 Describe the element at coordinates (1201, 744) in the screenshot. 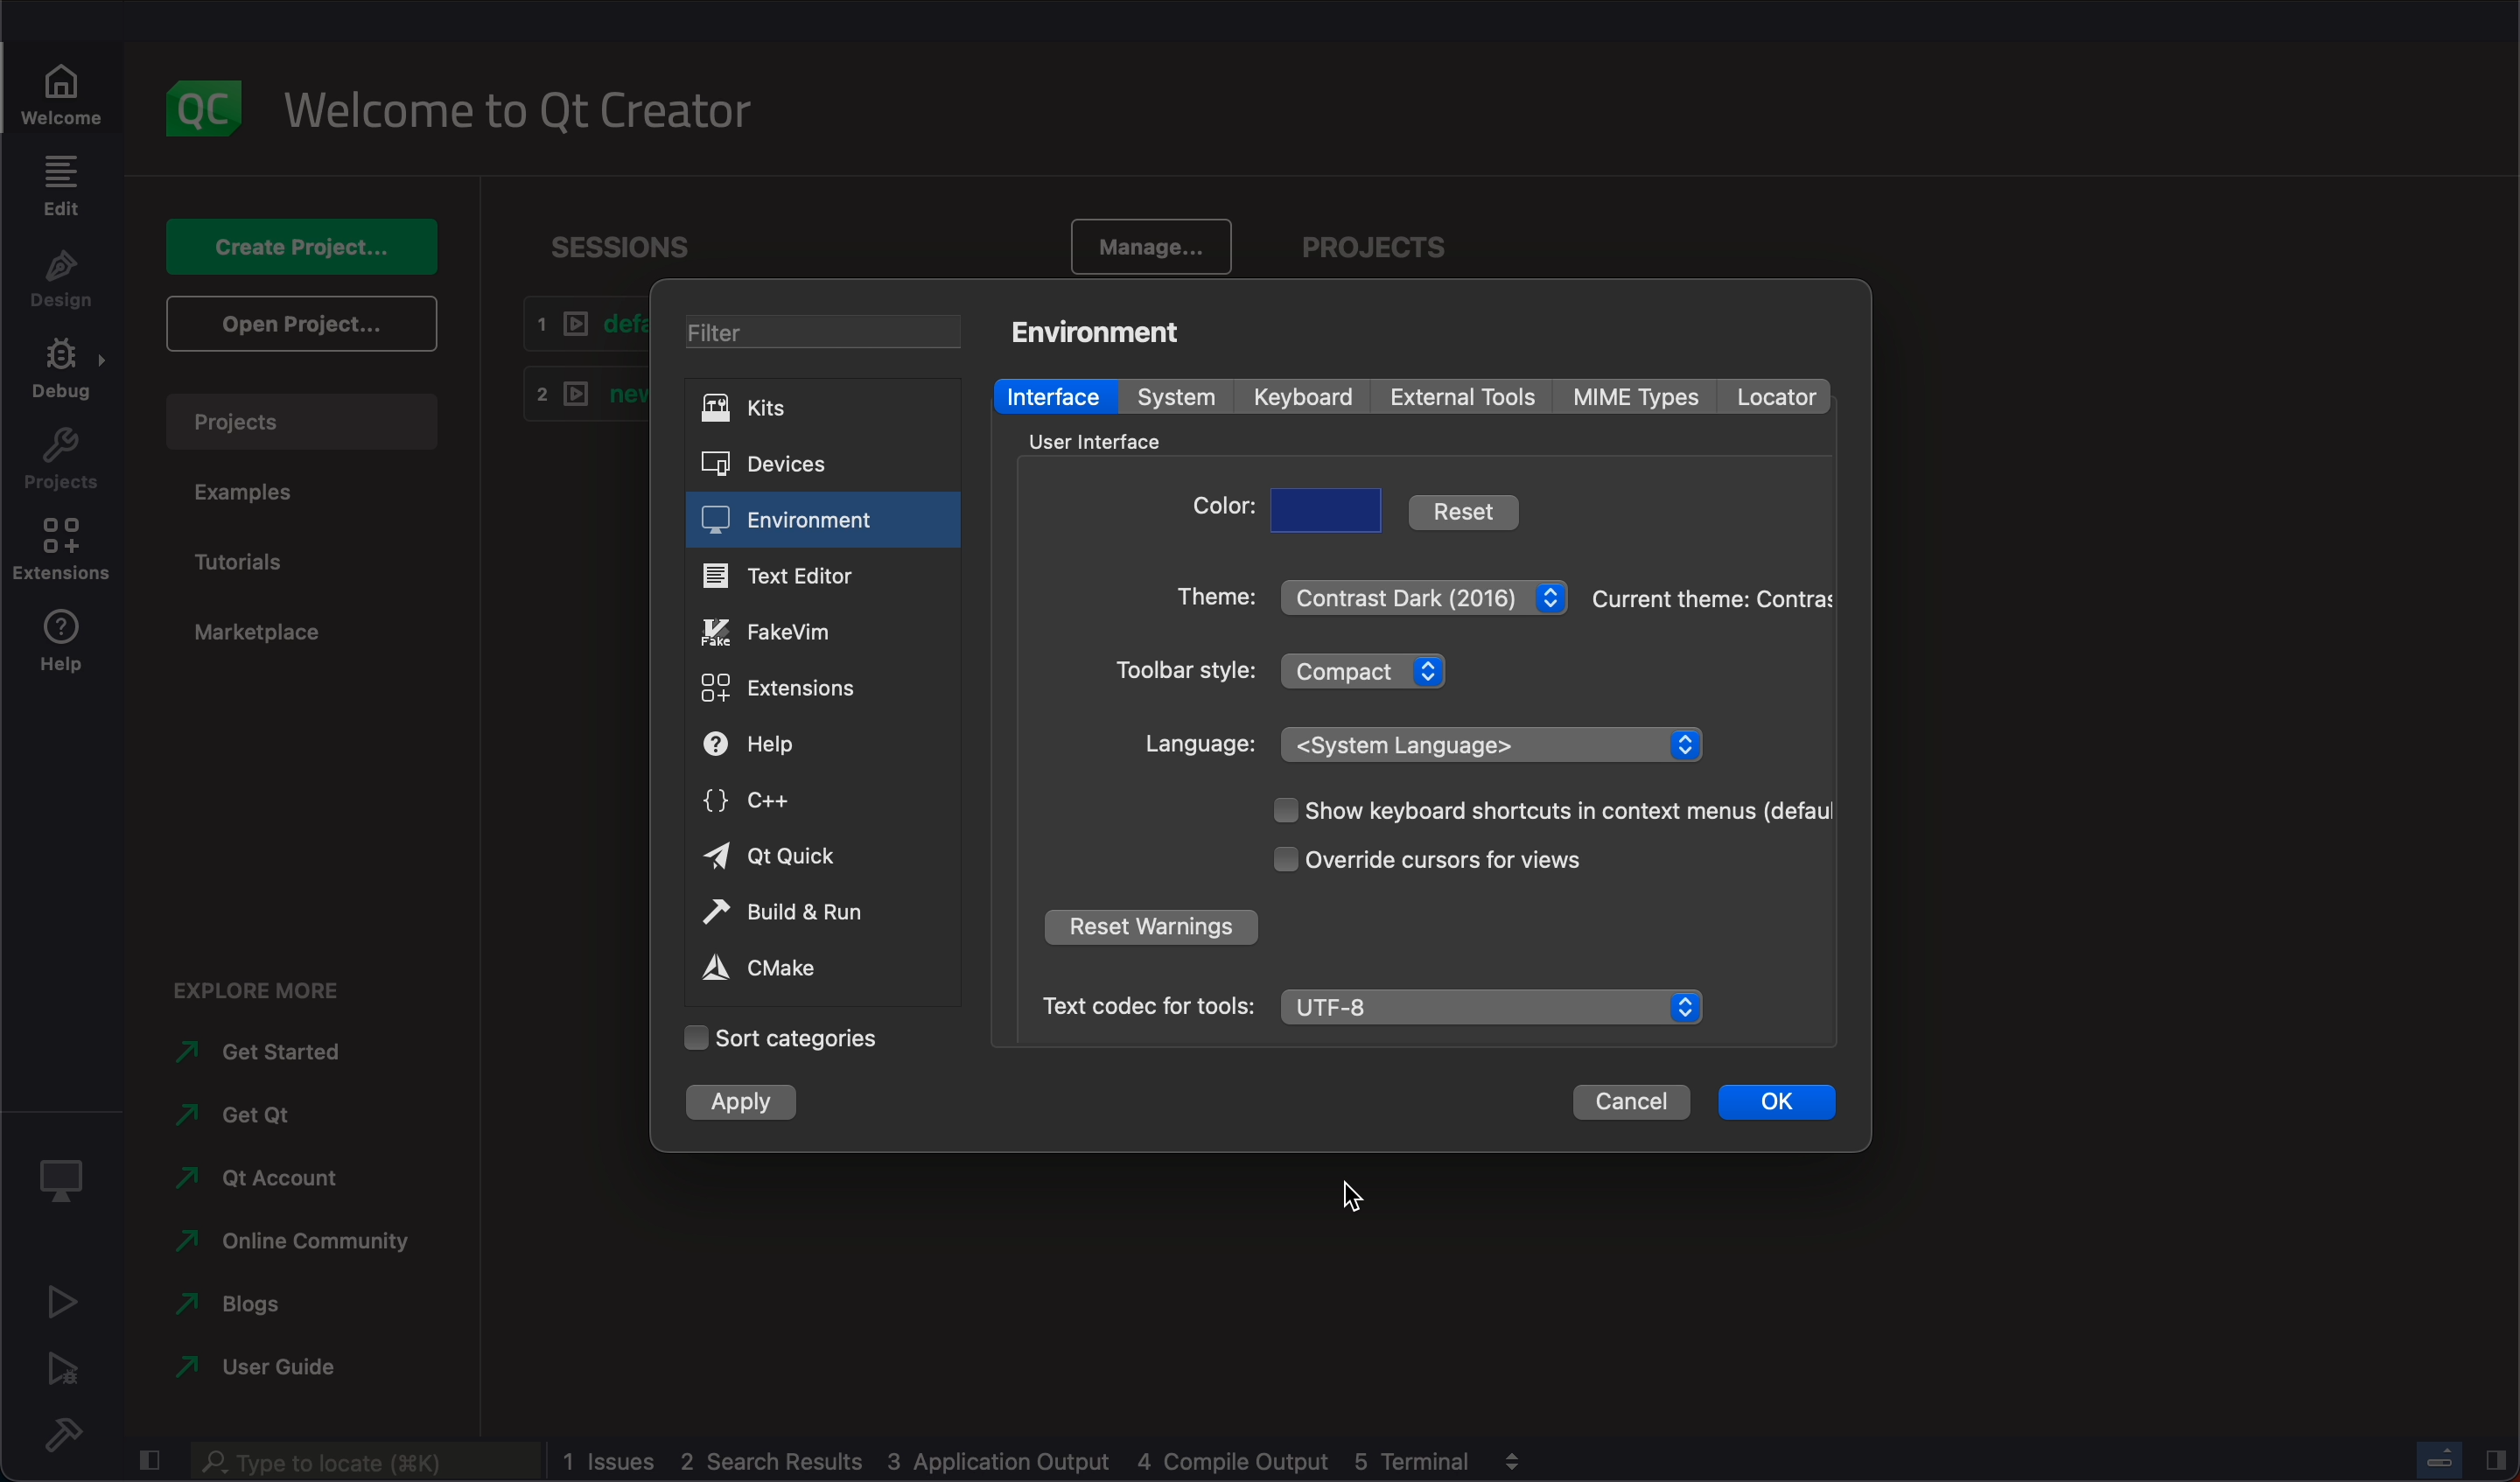

I see `language` at that location.